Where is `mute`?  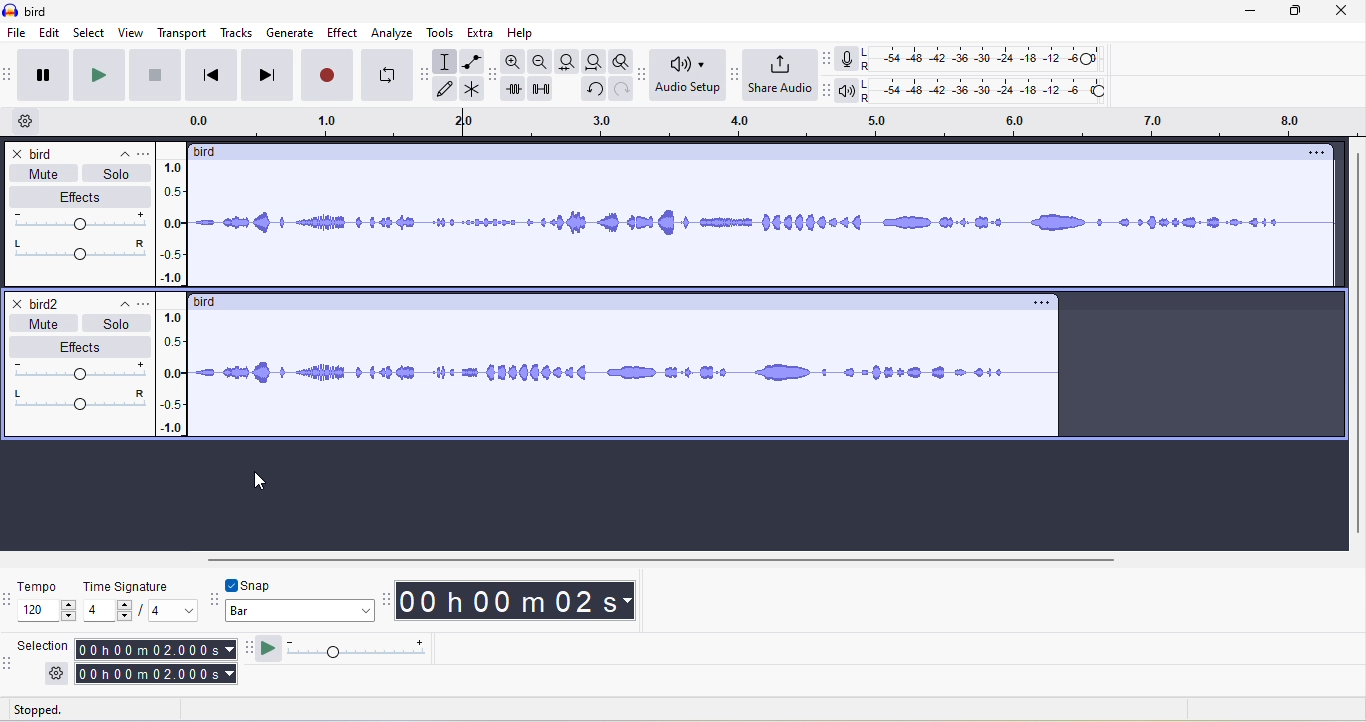
mute is located at coordinates (45, 175).